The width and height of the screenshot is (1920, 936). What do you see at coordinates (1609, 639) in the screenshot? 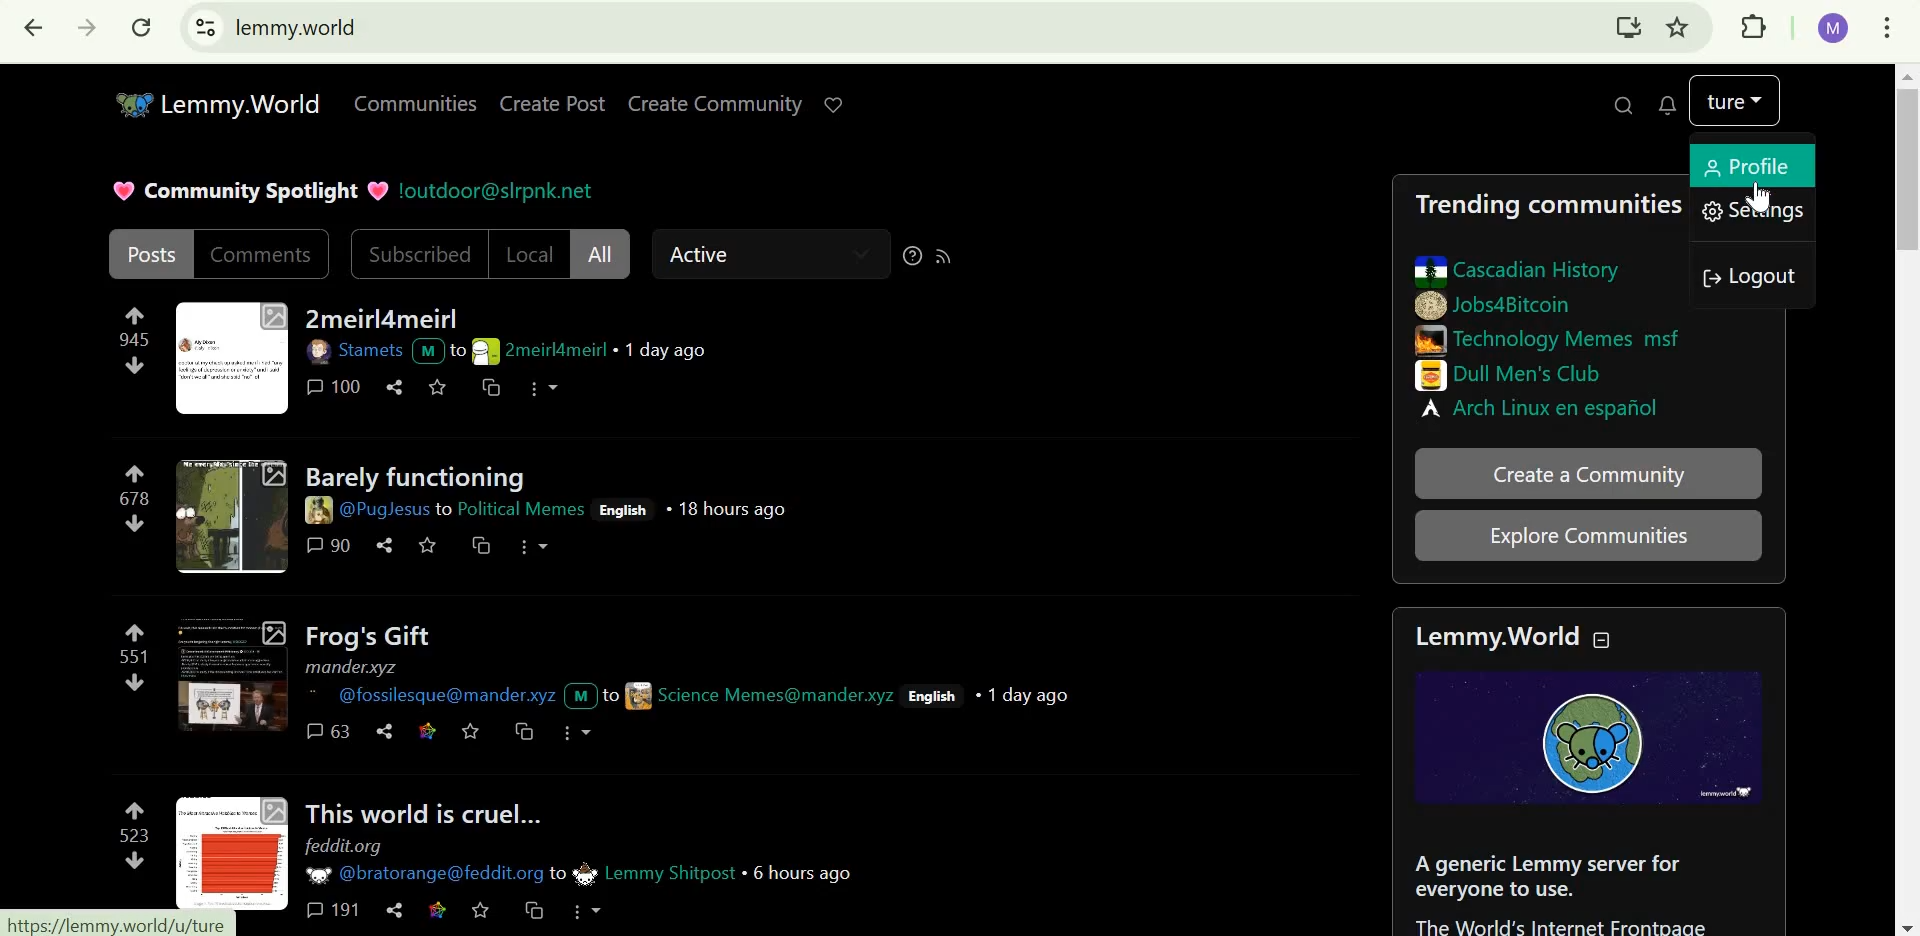
I see `collapse` at bounding box center [1609, 639].